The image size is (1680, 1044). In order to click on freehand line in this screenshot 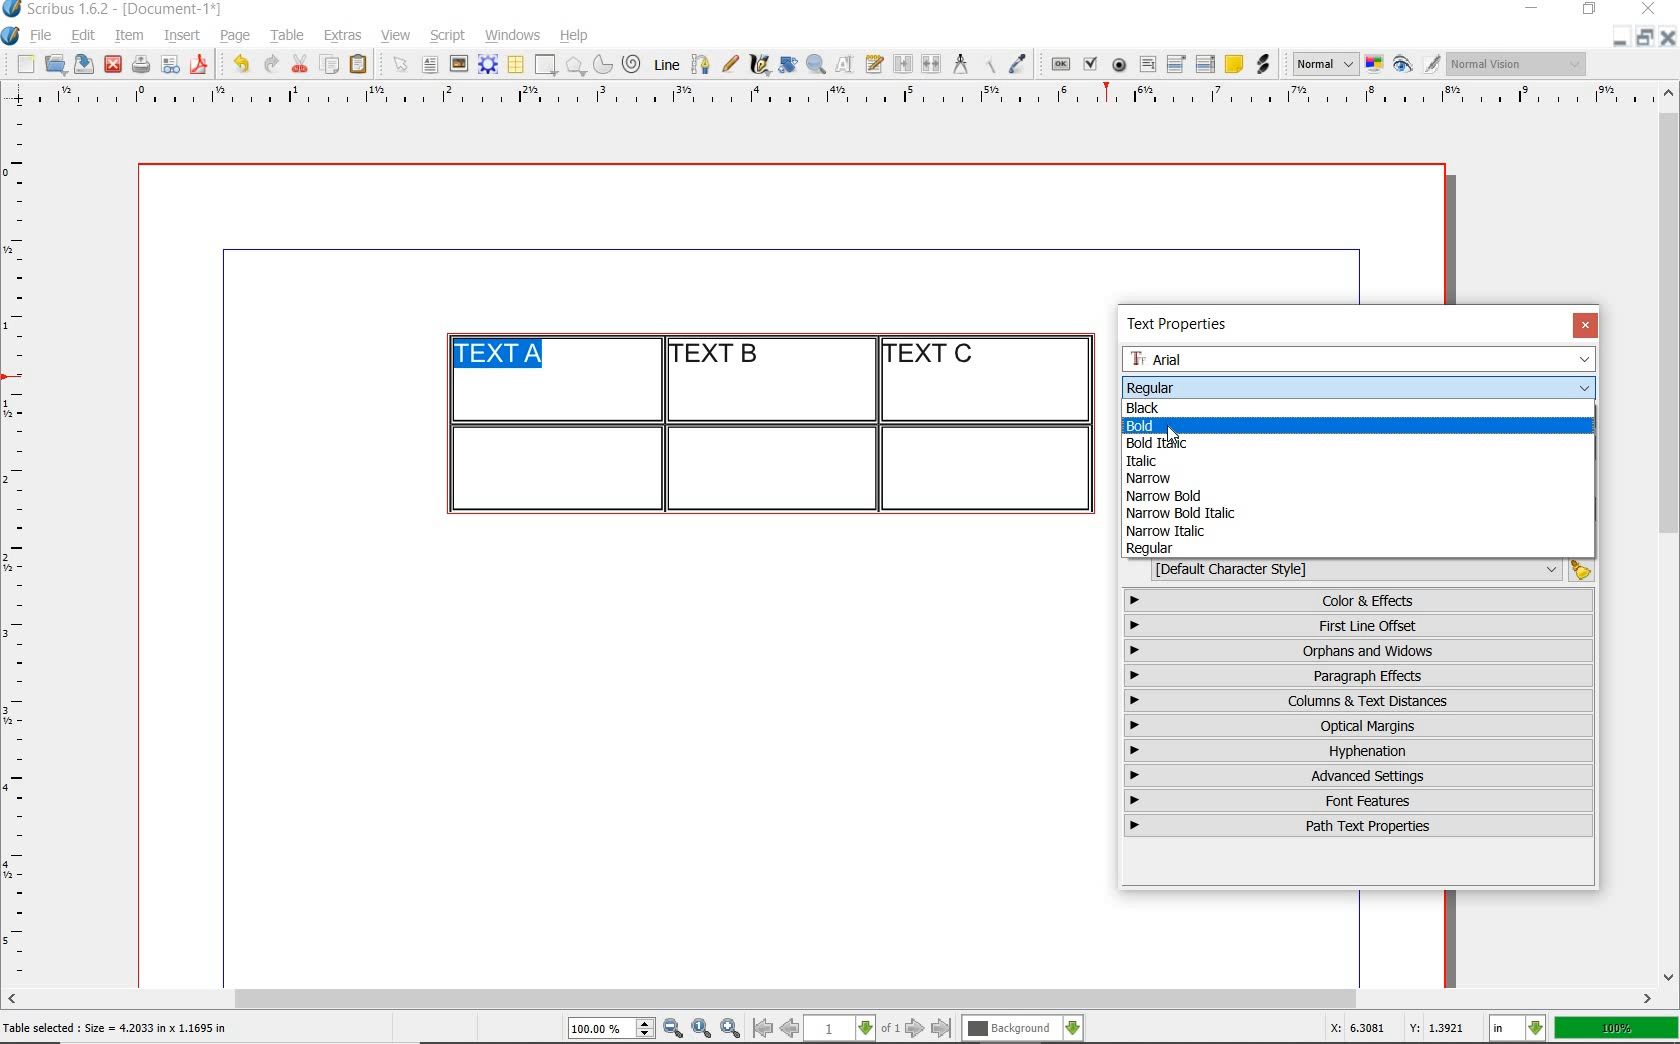, I will do `click(730, 64)`.